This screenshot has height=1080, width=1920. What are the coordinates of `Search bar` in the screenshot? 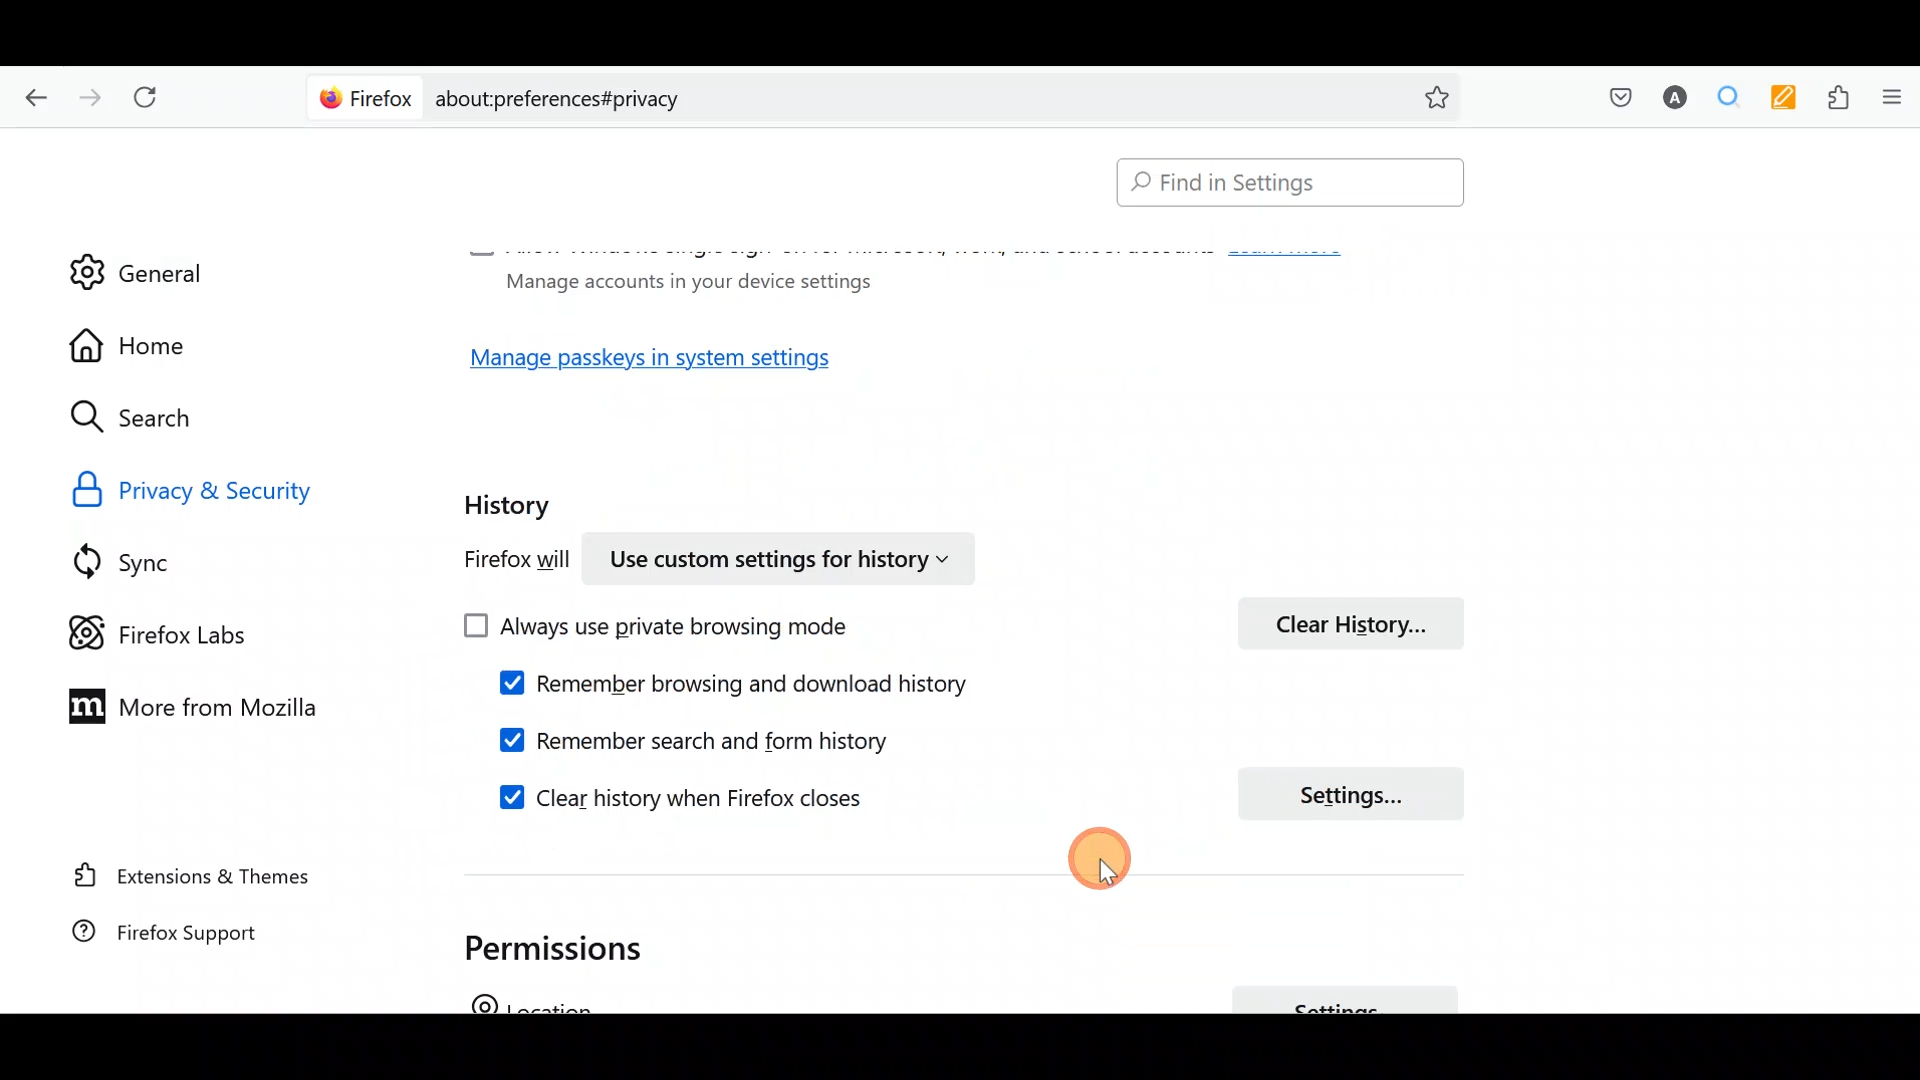 It's located at (1281, 184).